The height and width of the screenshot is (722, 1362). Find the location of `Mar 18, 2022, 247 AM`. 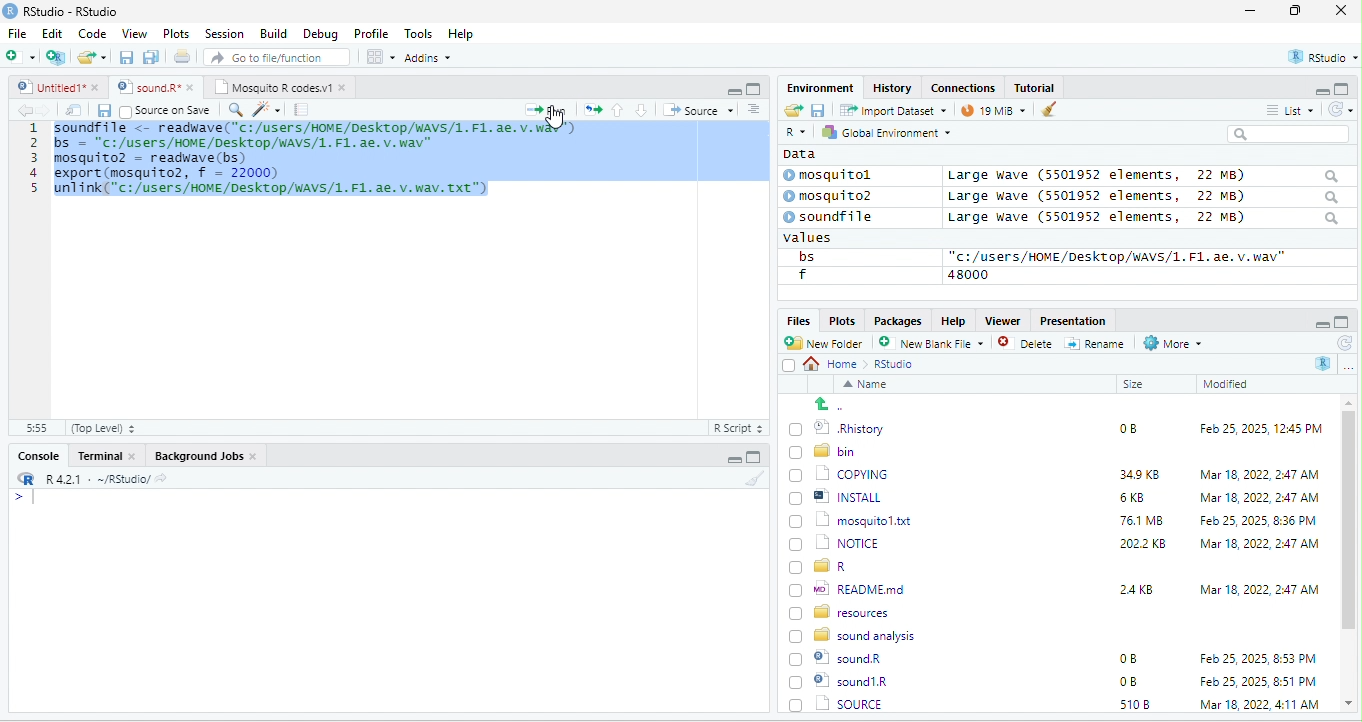

Mar 18, 2022, 247 AM is located at coordinates (1260, 474).